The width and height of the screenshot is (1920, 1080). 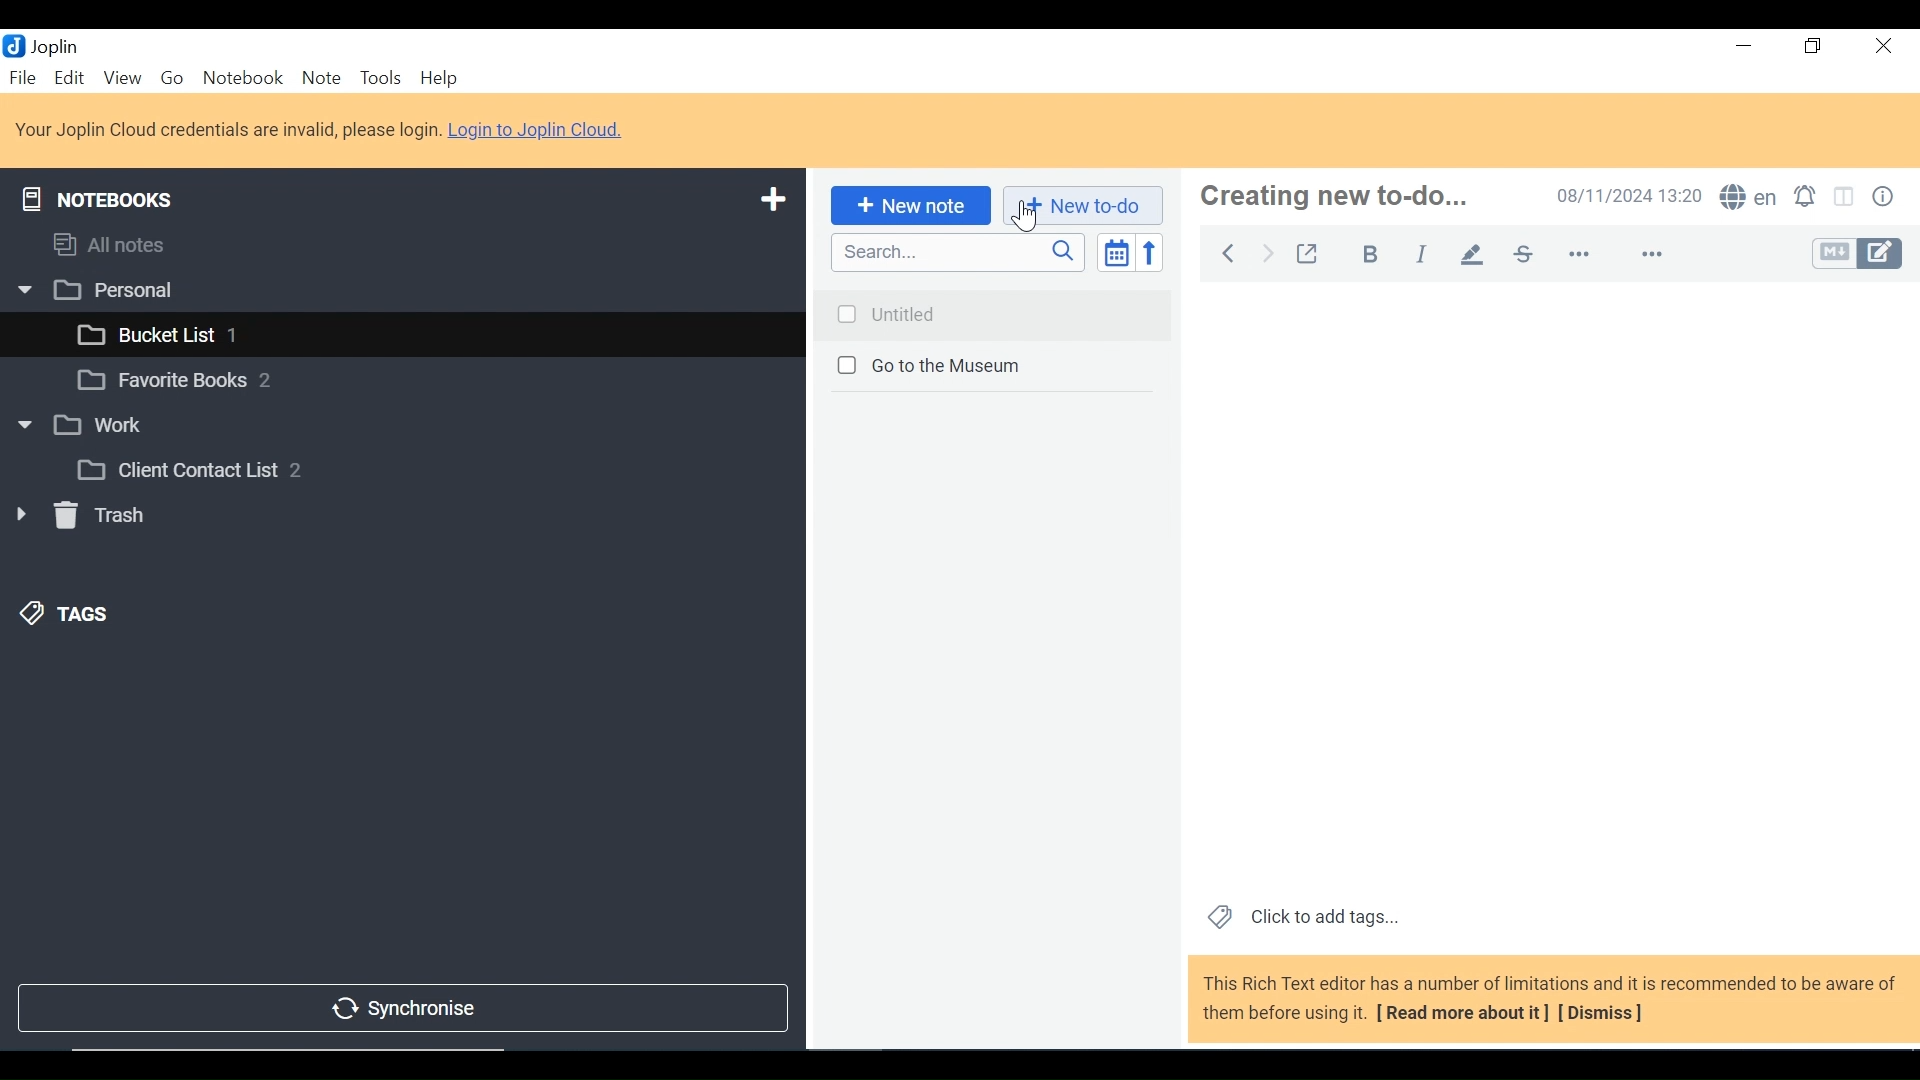 I want to click on Note Properties, so click(x=1886, y=197).